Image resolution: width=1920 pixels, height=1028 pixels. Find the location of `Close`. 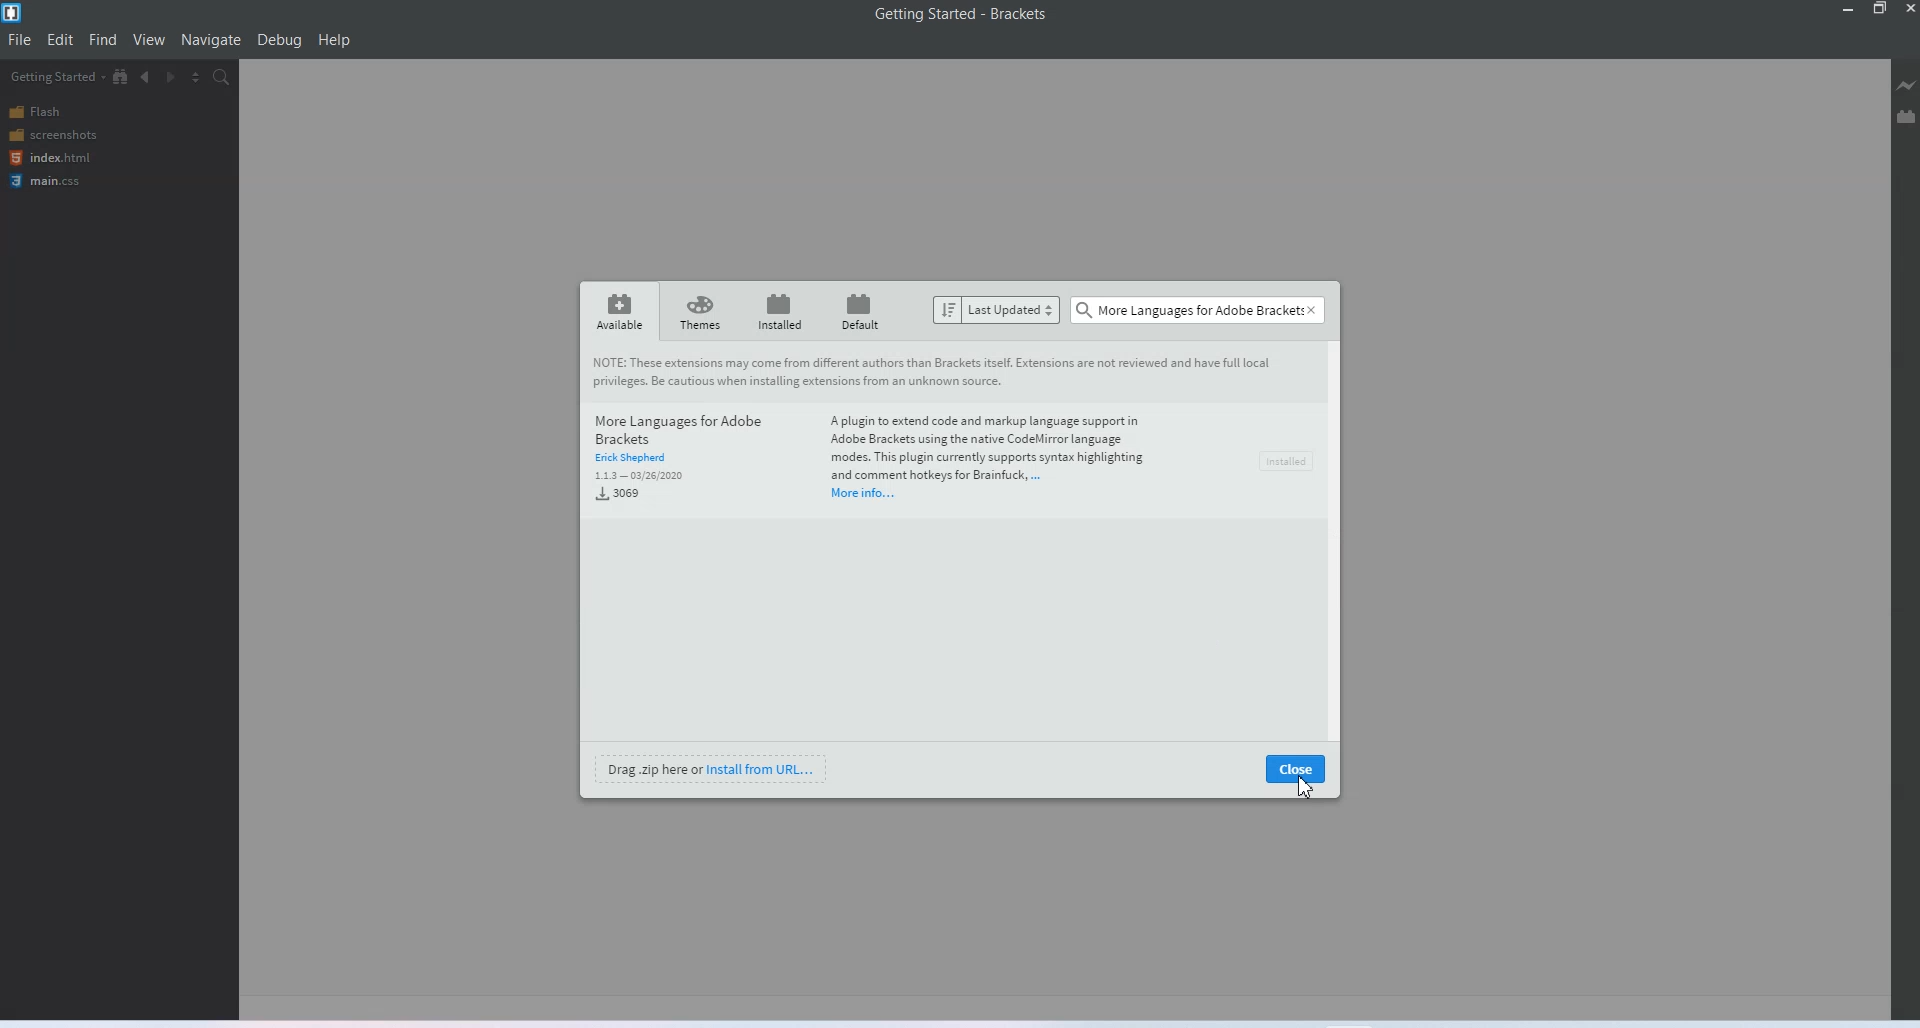

Close is located at coordinates (1908, 9).